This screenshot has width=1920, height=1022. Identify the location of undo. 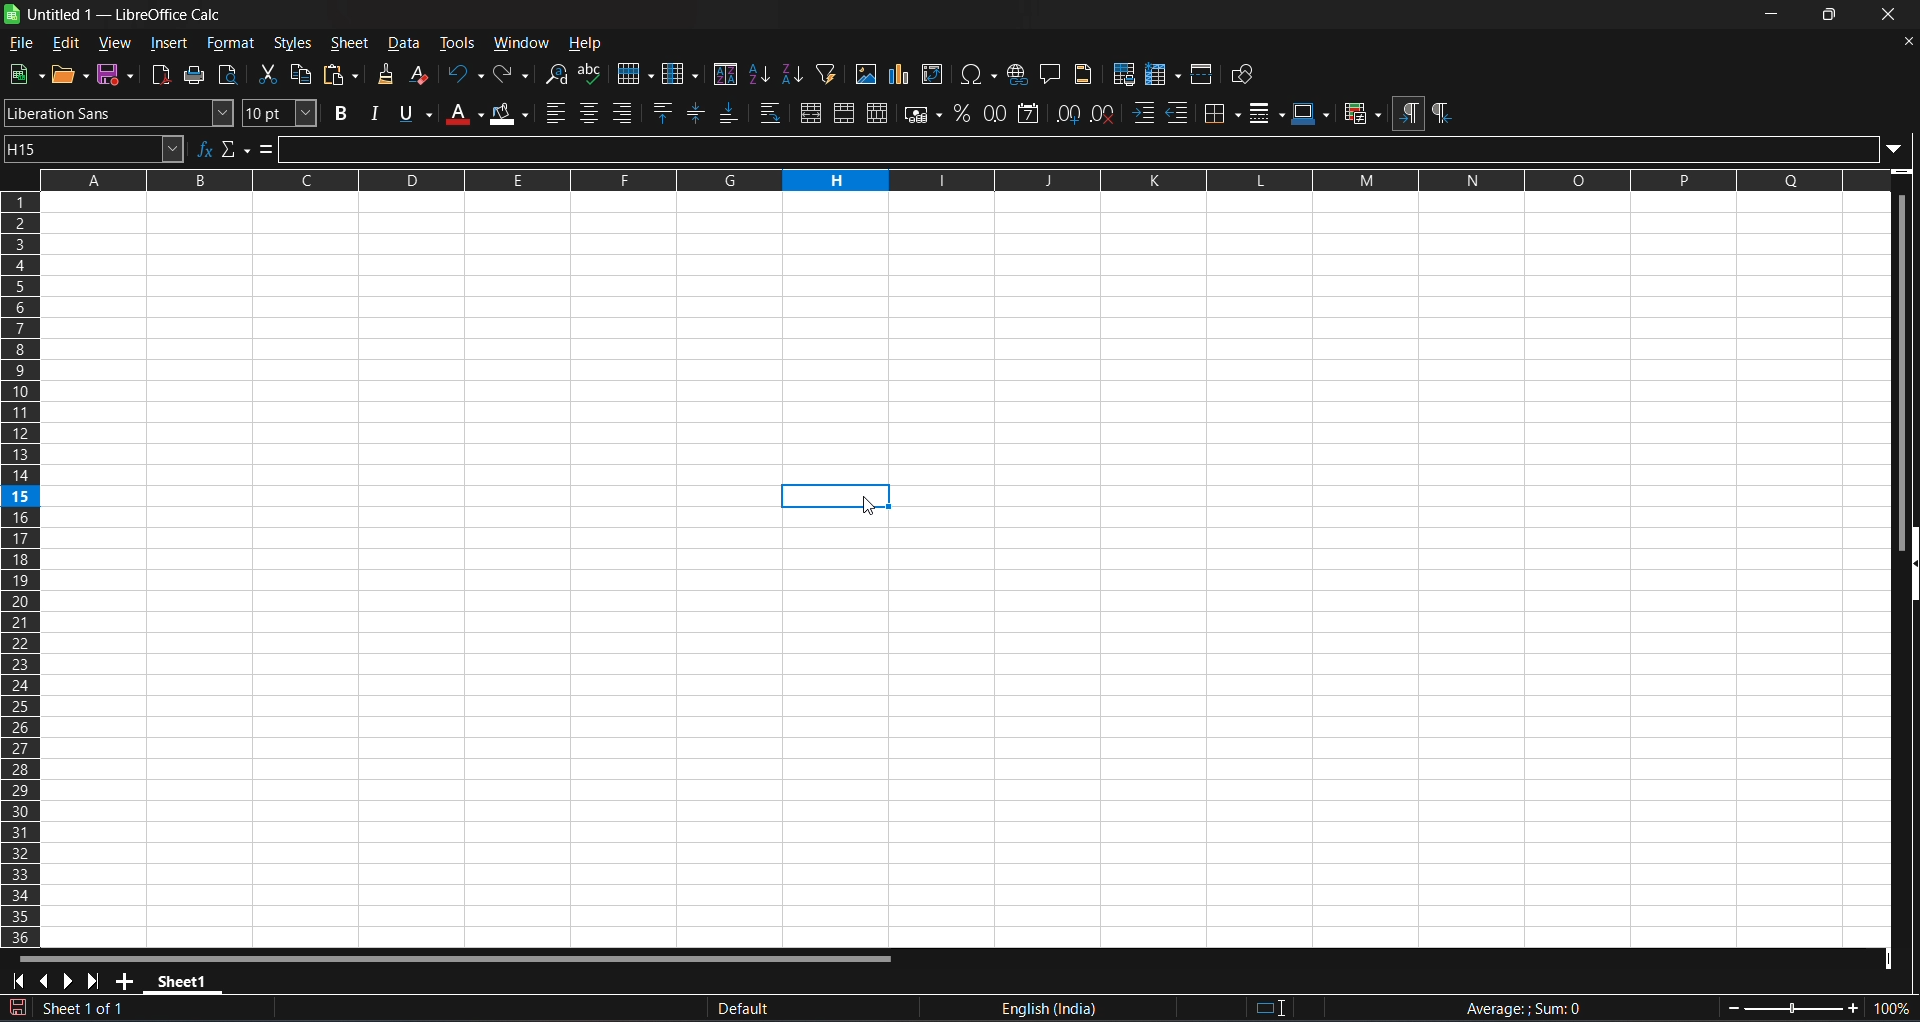
(467, 76).